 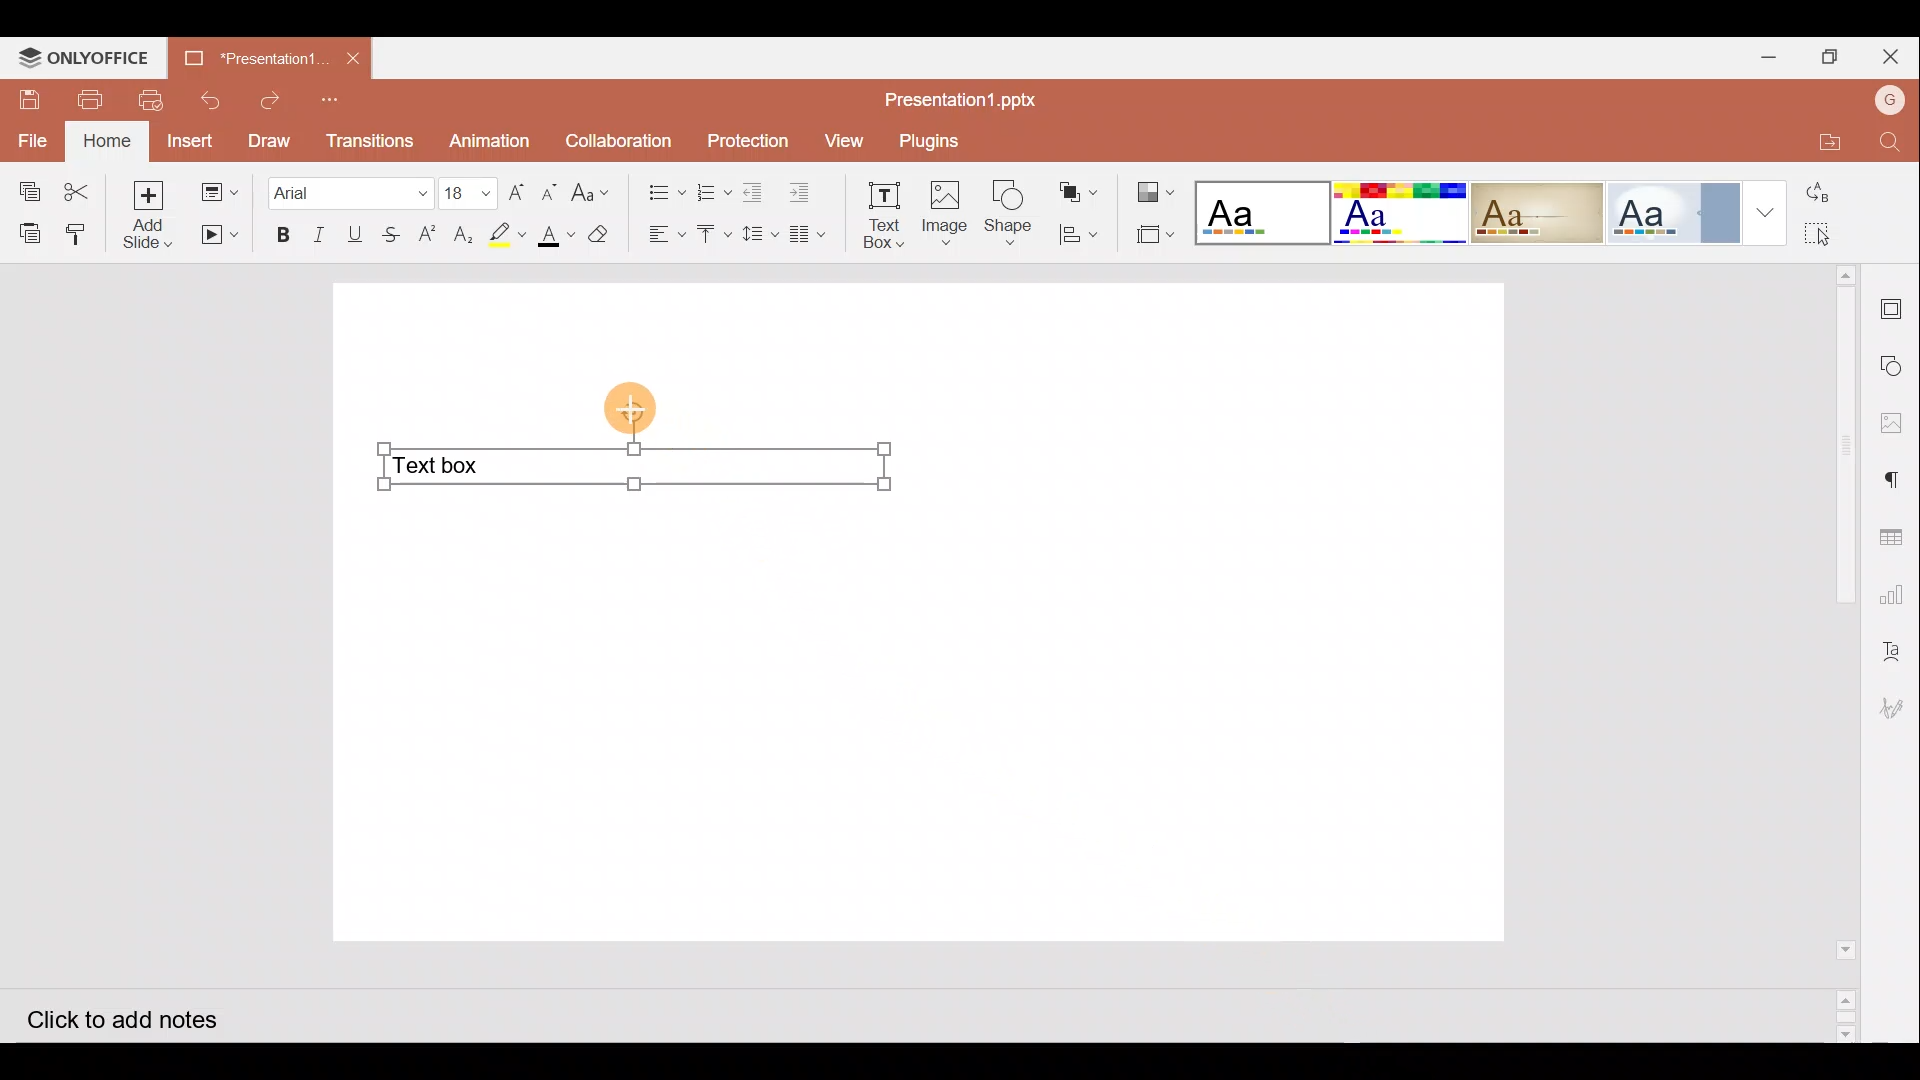 I want to click on Insert Shape, so click(x=1008, y=213).